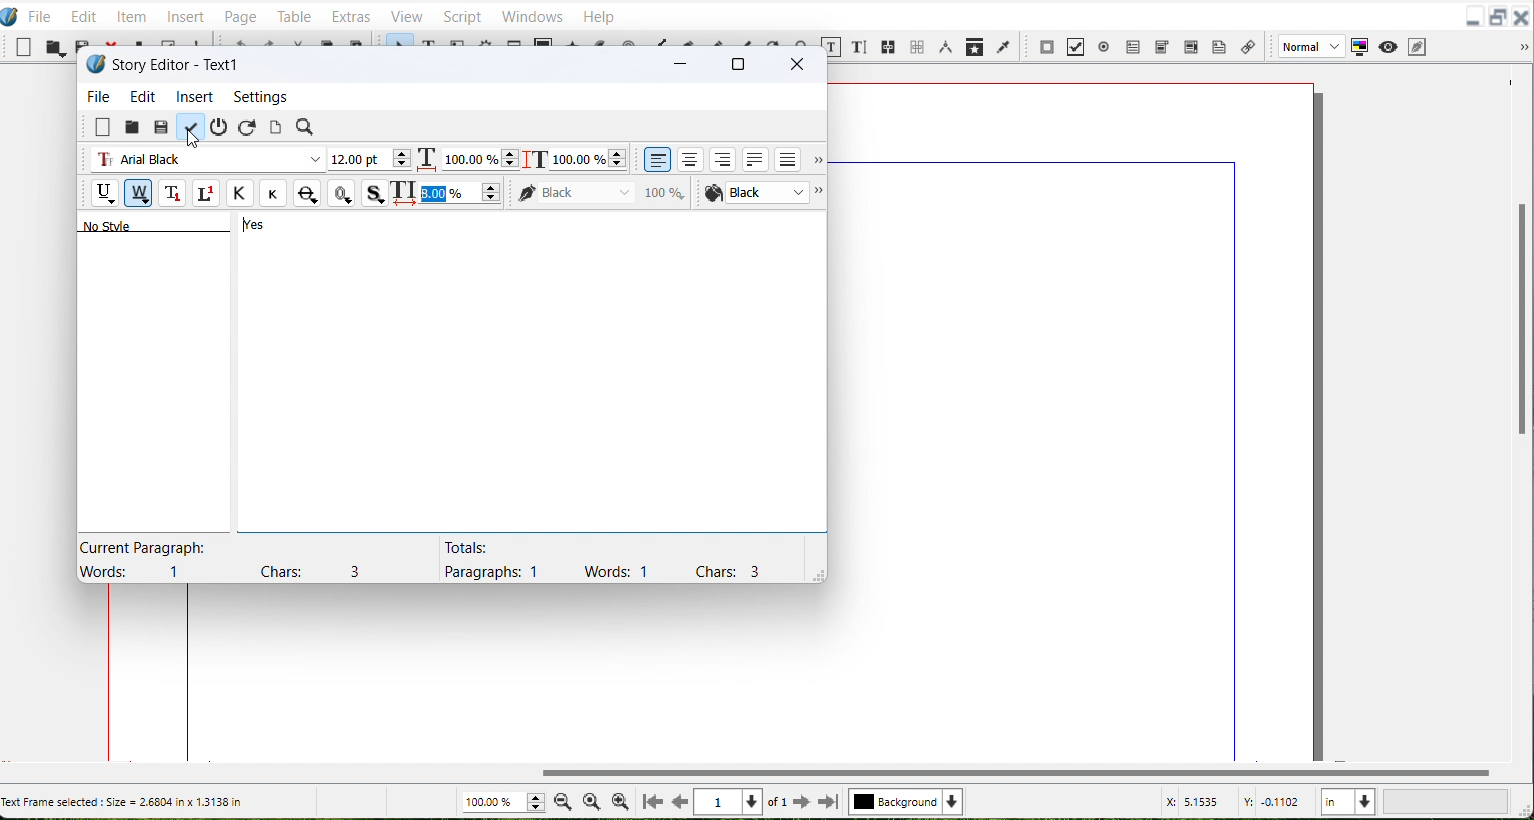 The width and height of the screenshot is (1534, 820). I want to click on right margin, so click(1236, 467).